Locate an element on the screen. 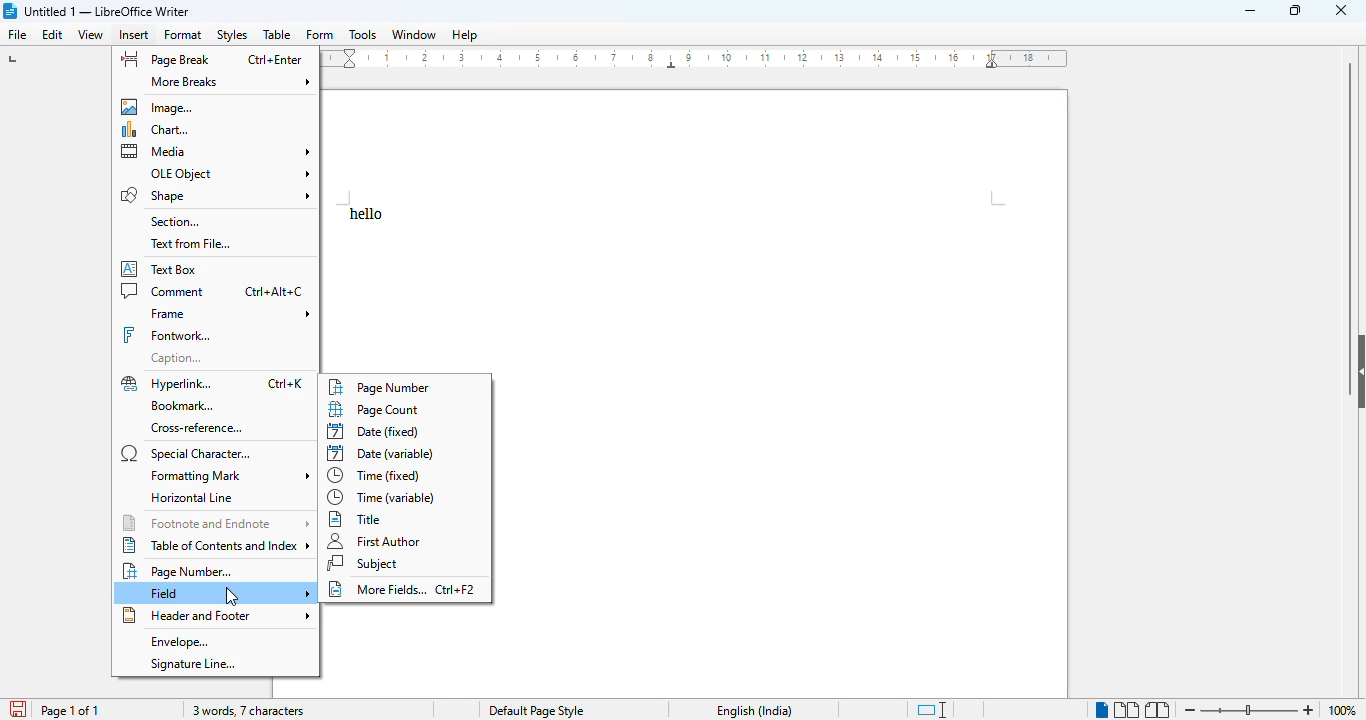 Image resolution: width=1366 pixels, height=720 pixels. chart is located at coordinates (159, 130).